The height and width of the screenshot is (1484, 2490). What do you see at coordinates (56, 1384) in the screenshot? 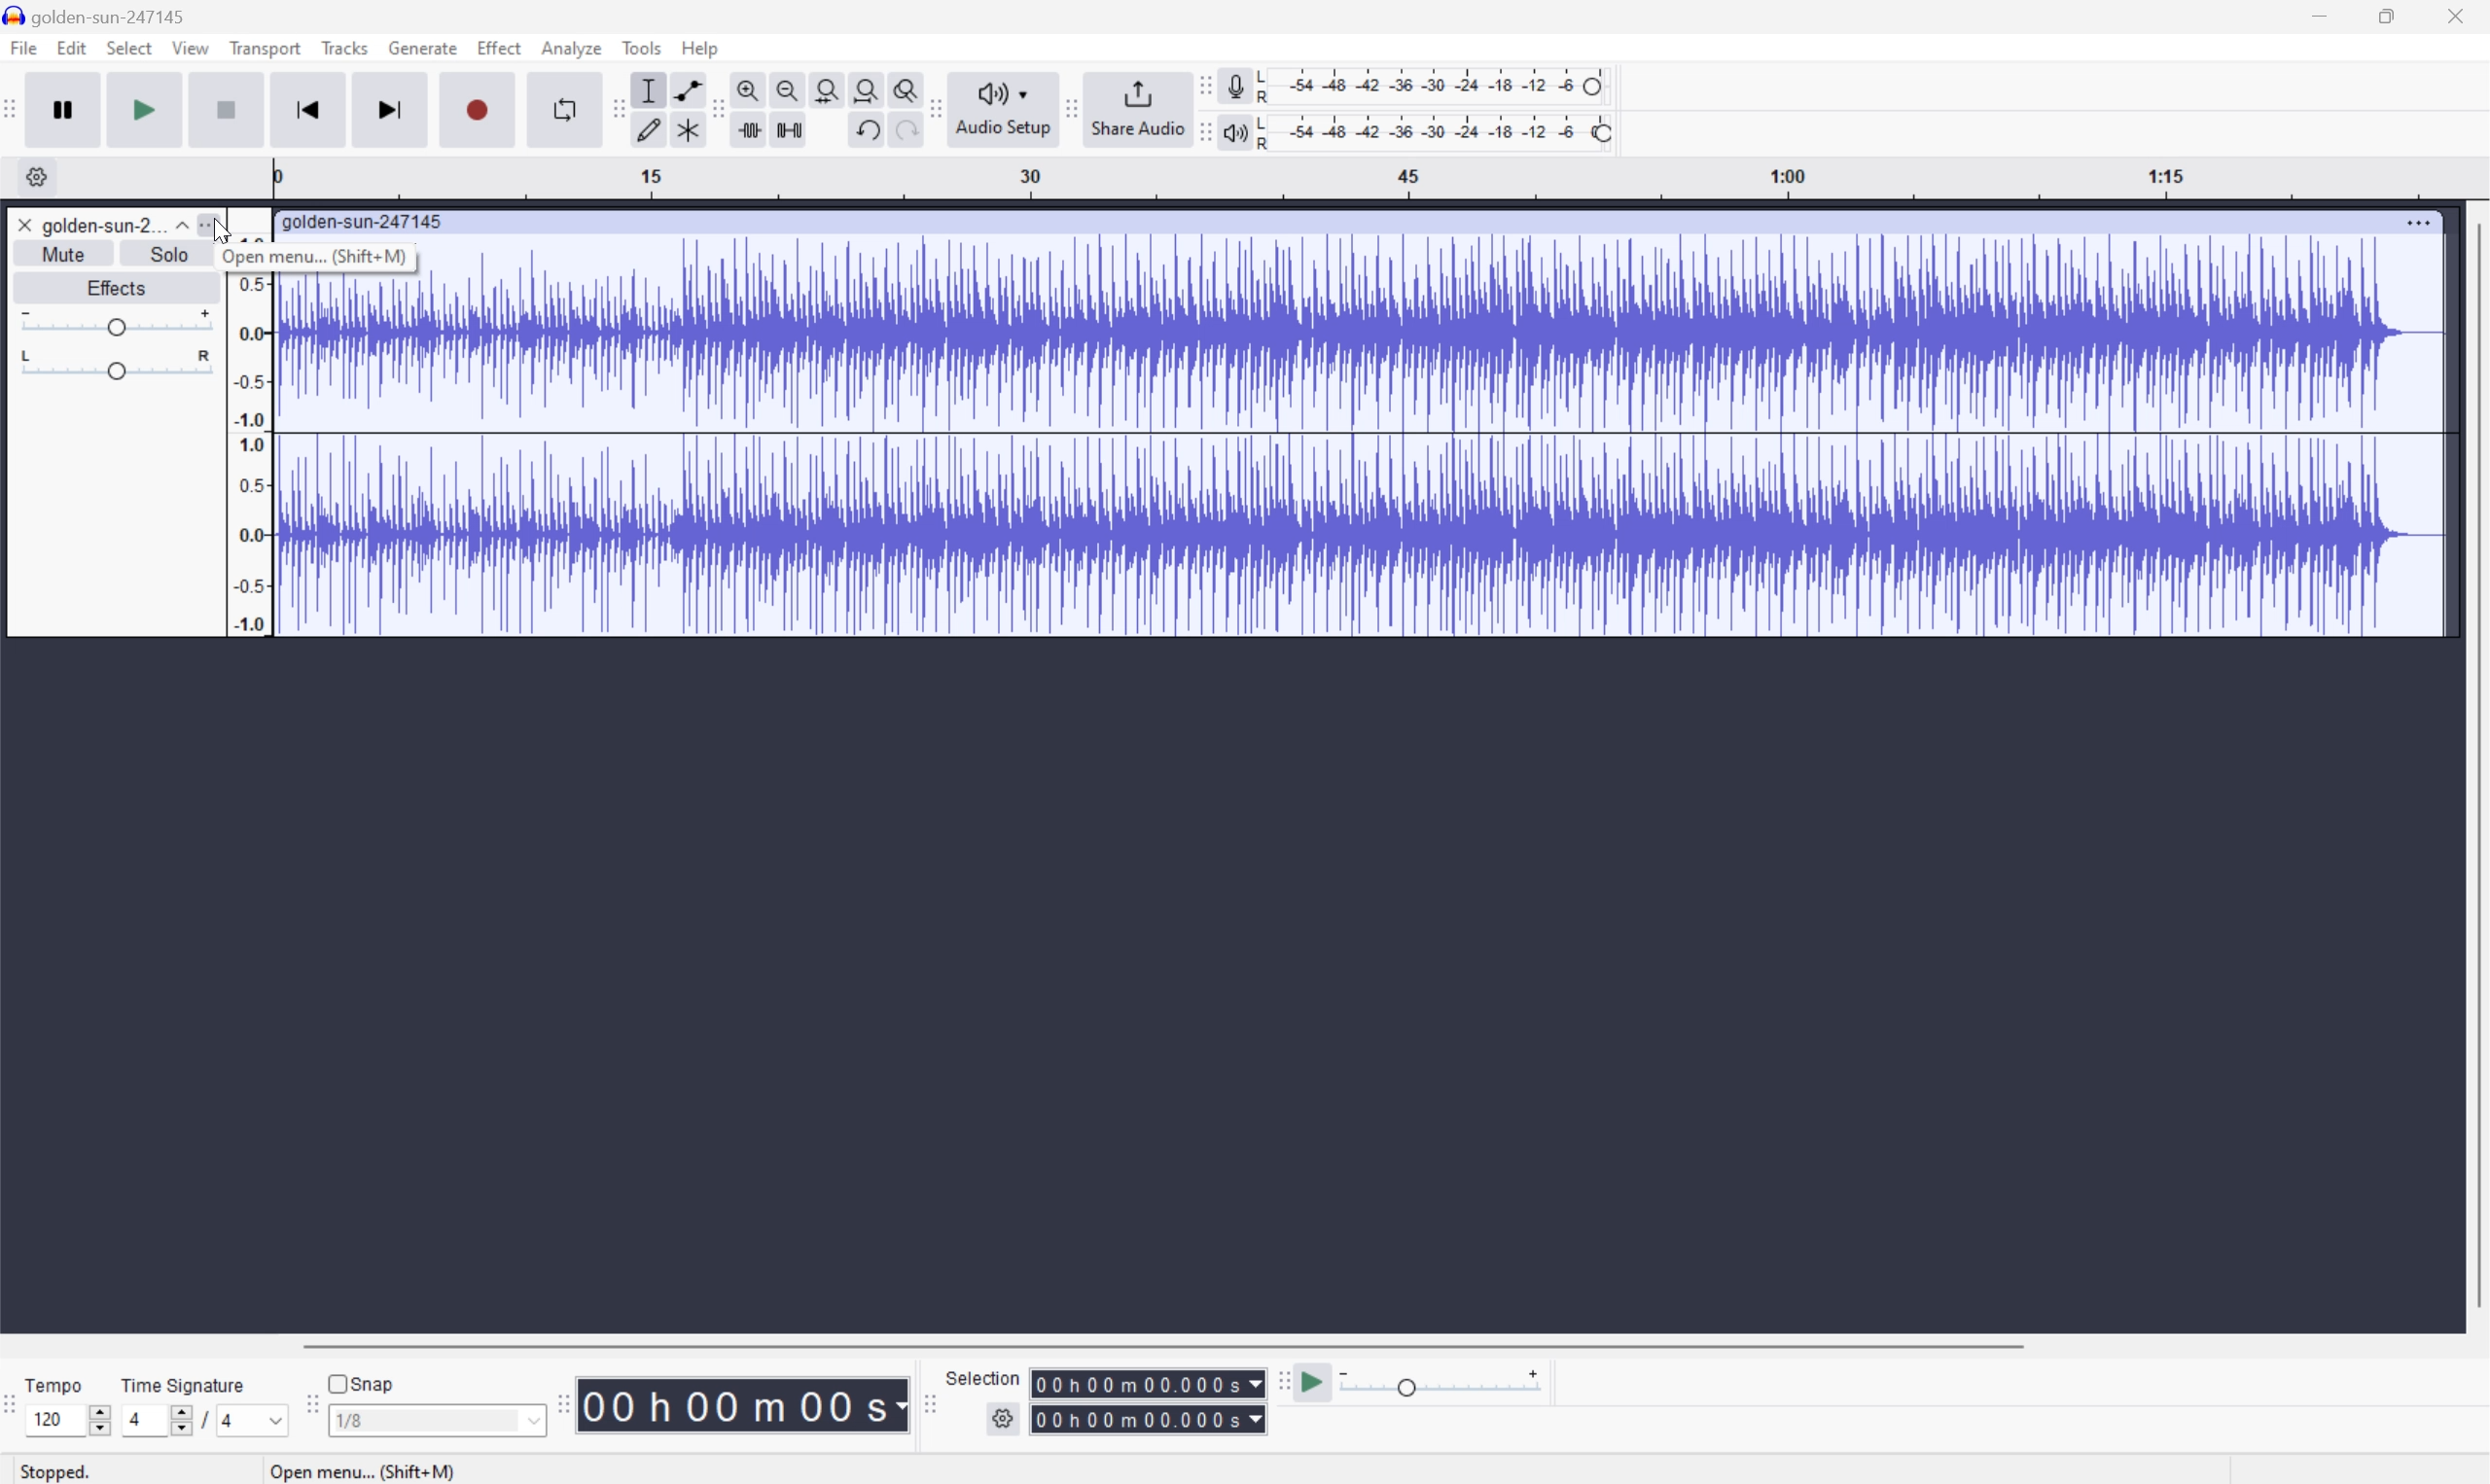
I see `Tempo` at bounding box center [56, 1384].